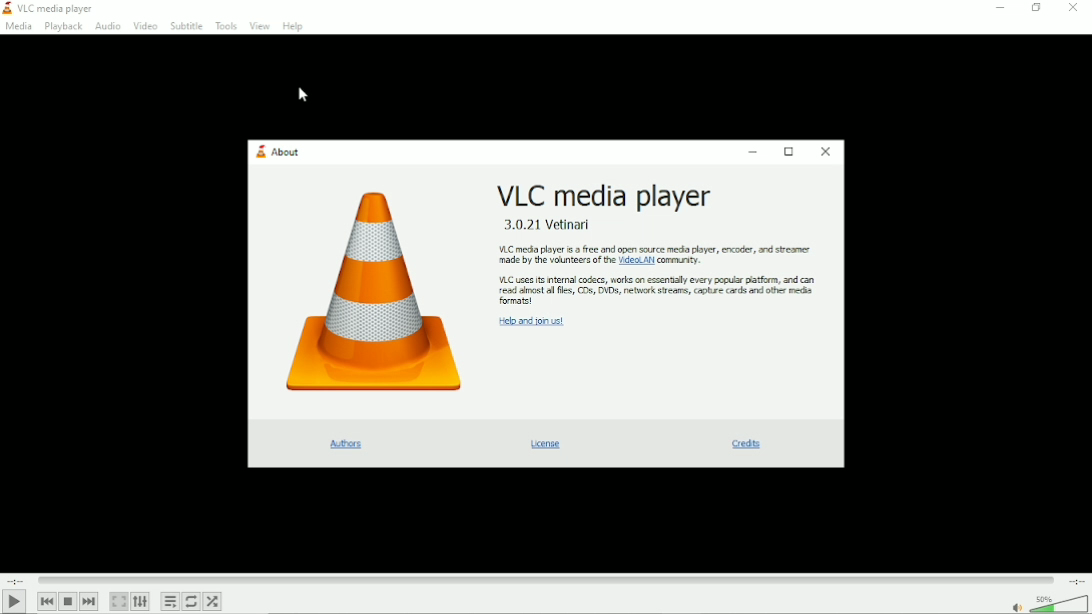 Image resolution: width=1092 pixels, height=614 pixels. Describe the element at coordinates (348, 445) in the screenshot. I see `Authors` at that location.